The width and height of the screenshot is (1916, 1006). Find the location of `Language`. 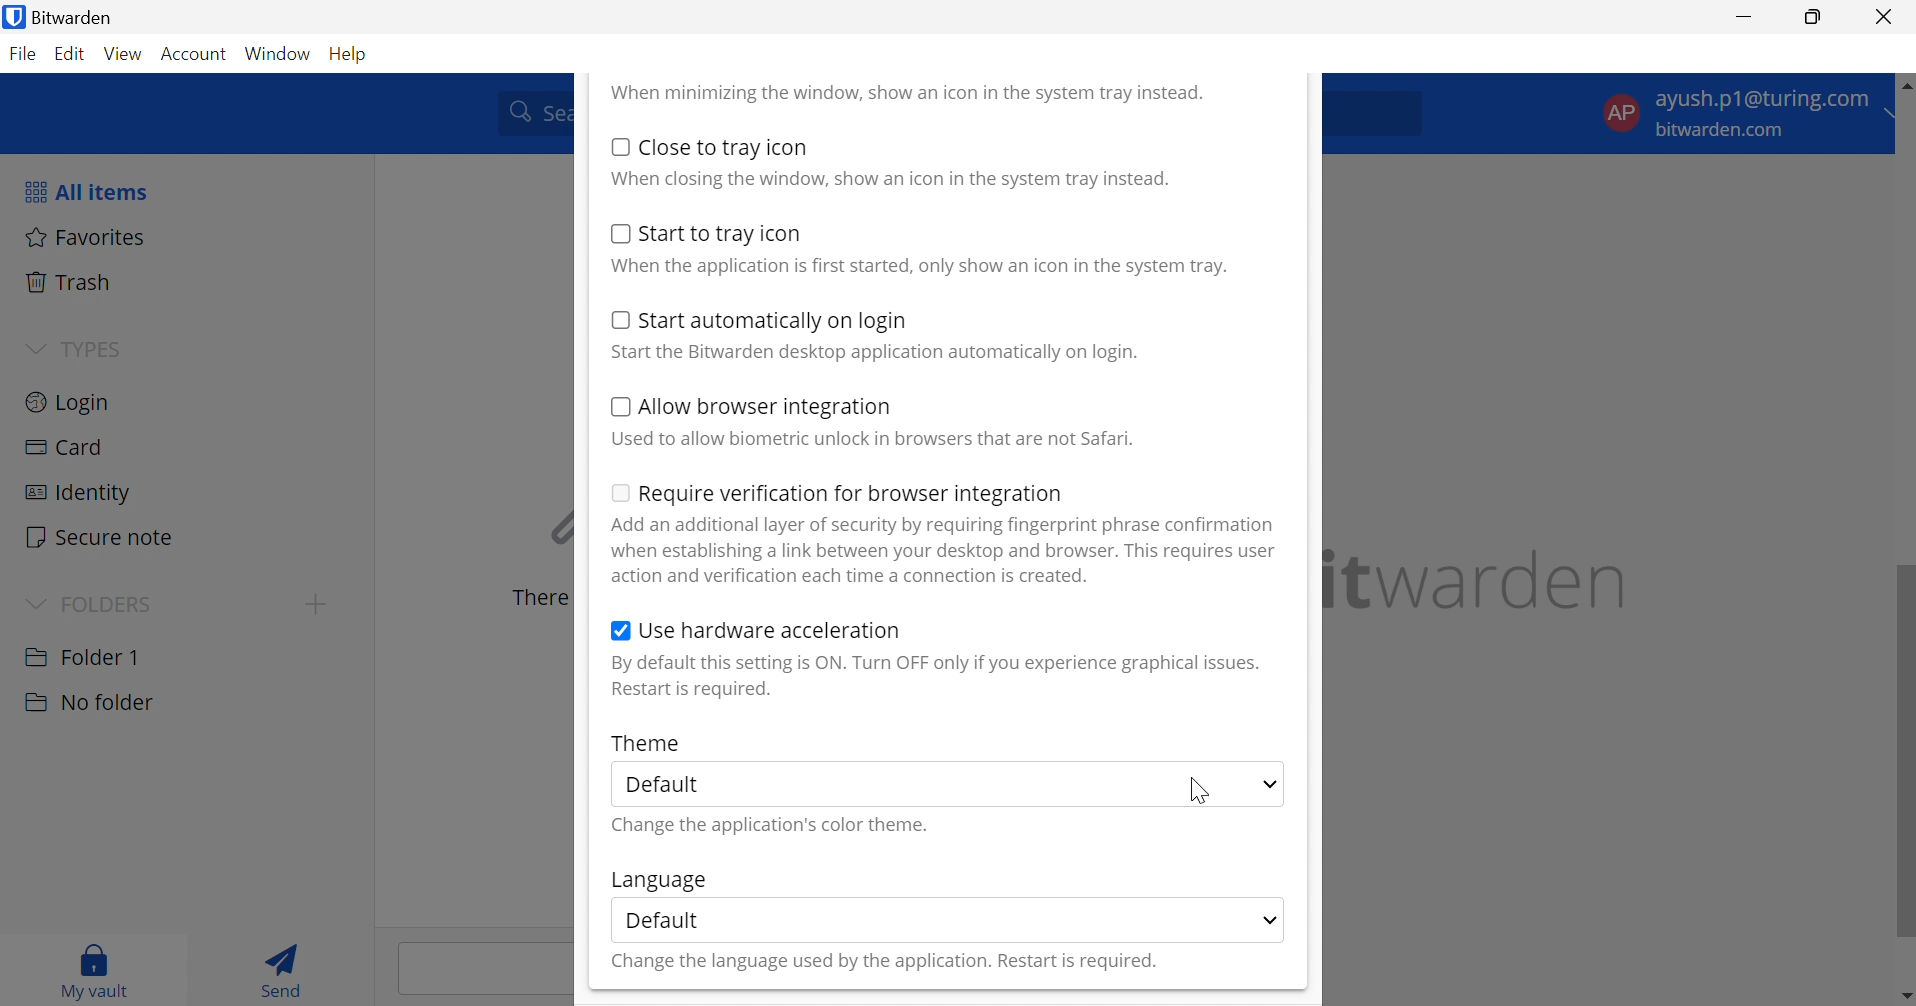

Language is located at coordinates (657, 881).